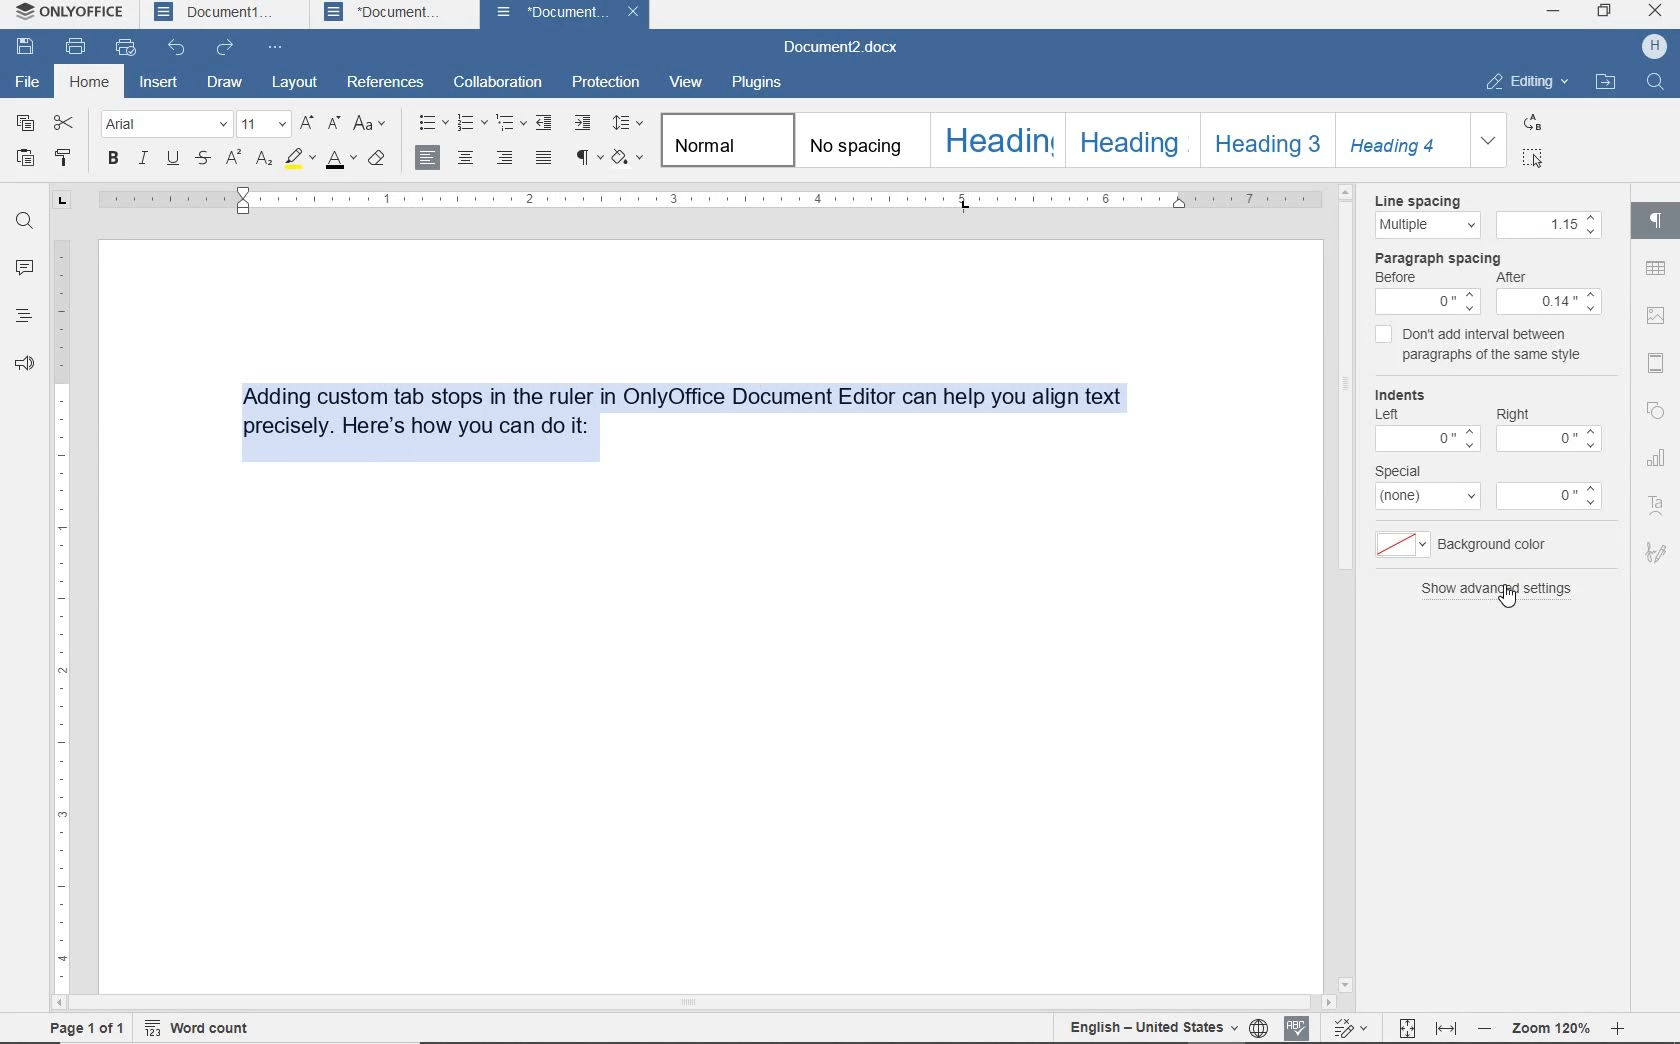  What do you see at coordinates (1498, 345) in the screenshot?
I see `don't add interval between paragraphs of the same style` at bounding box center [1498, 345].